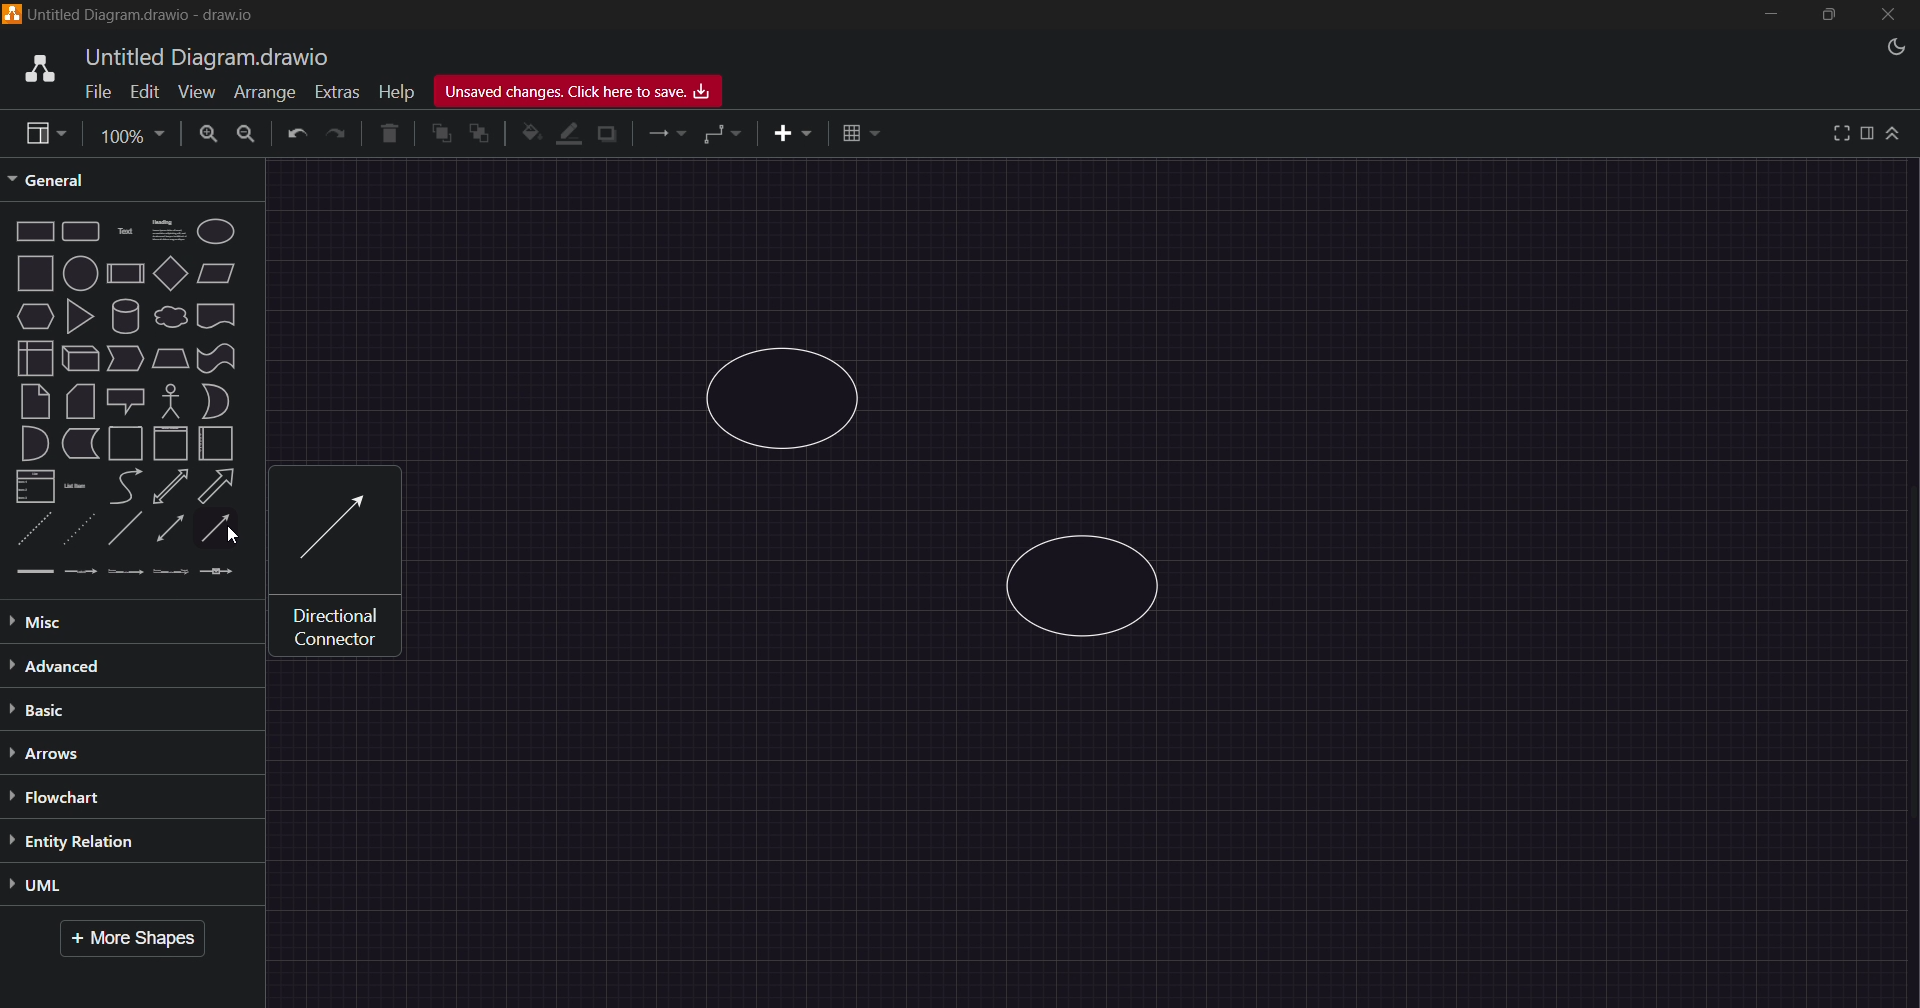 The height and width of the screenshot is (1008, 1920). What do you see at coordinates (476, 135) in the screenshot?
I see `to back` at bounding box center [476, 135].